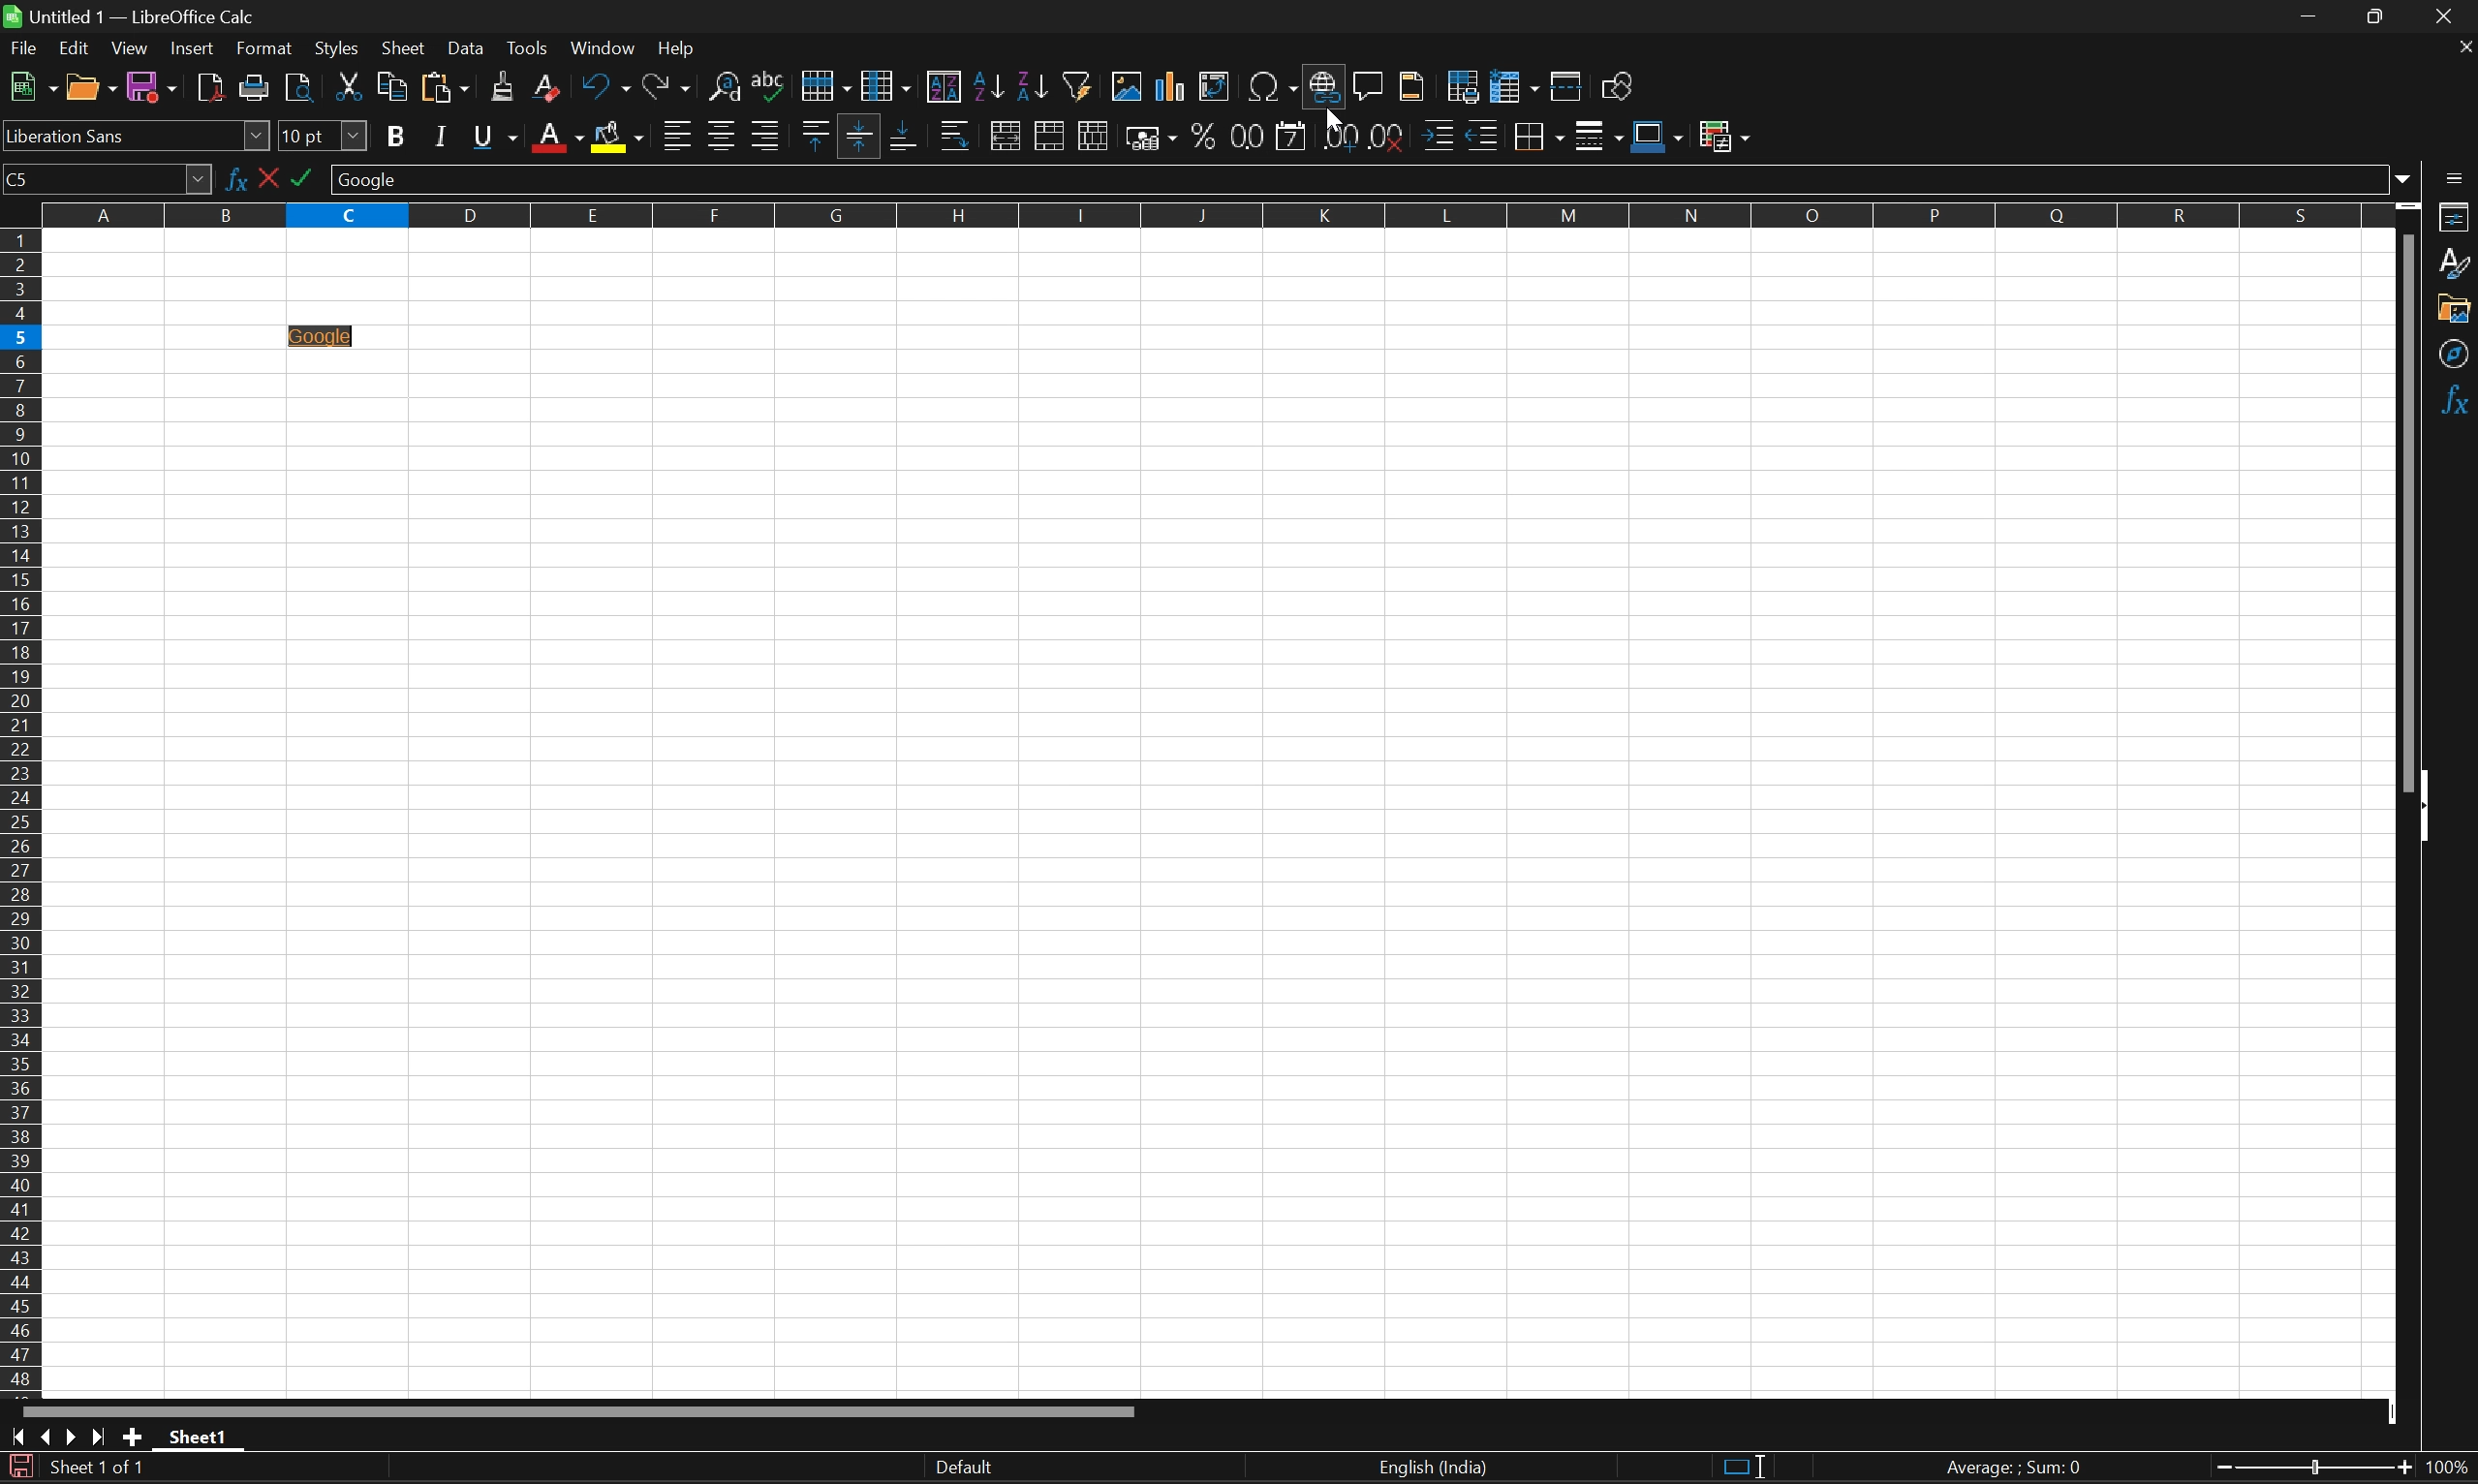 Image resolution: width=2478 pixels, height=1484 pixels. Describe the element at coordinates (31, 86) in the screenshot. I see `New` at that location.